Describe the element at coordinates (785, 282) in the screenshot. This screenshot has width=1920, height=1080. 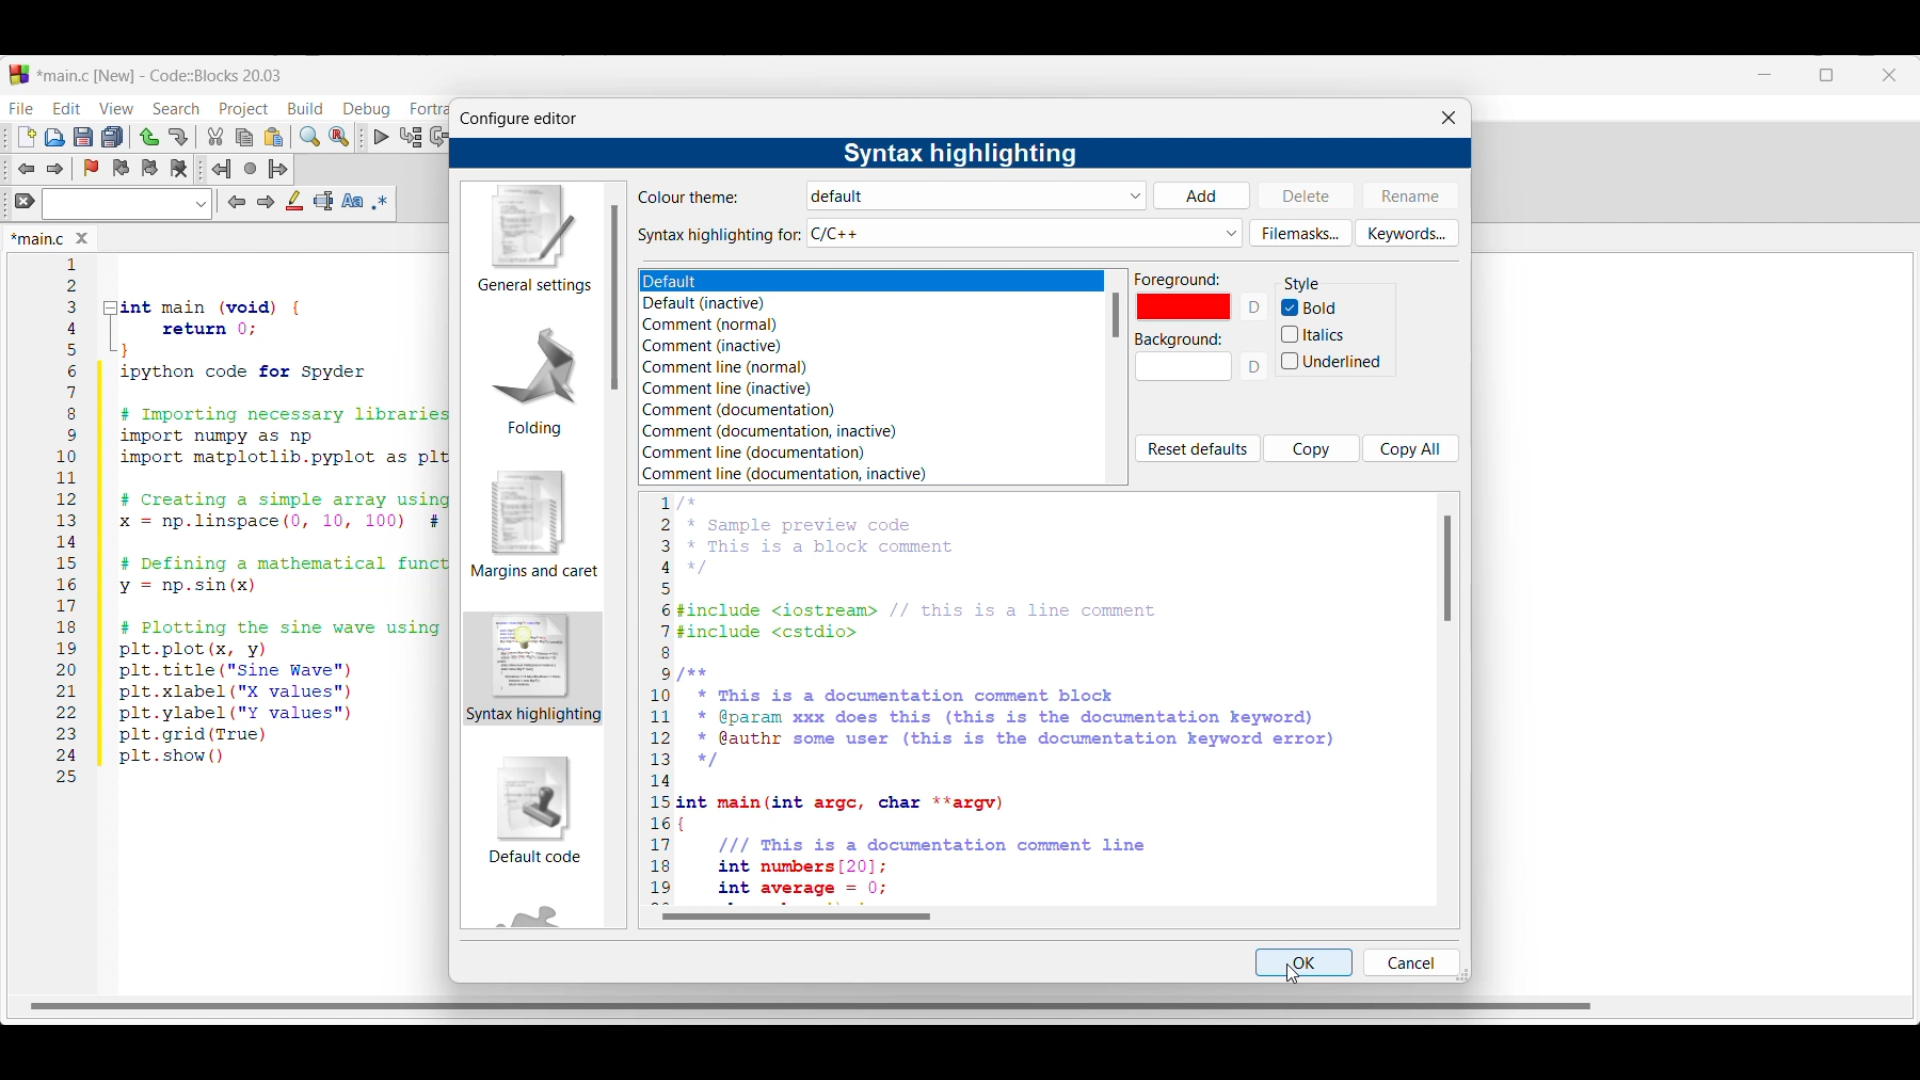
I see `Theme options` at that location.